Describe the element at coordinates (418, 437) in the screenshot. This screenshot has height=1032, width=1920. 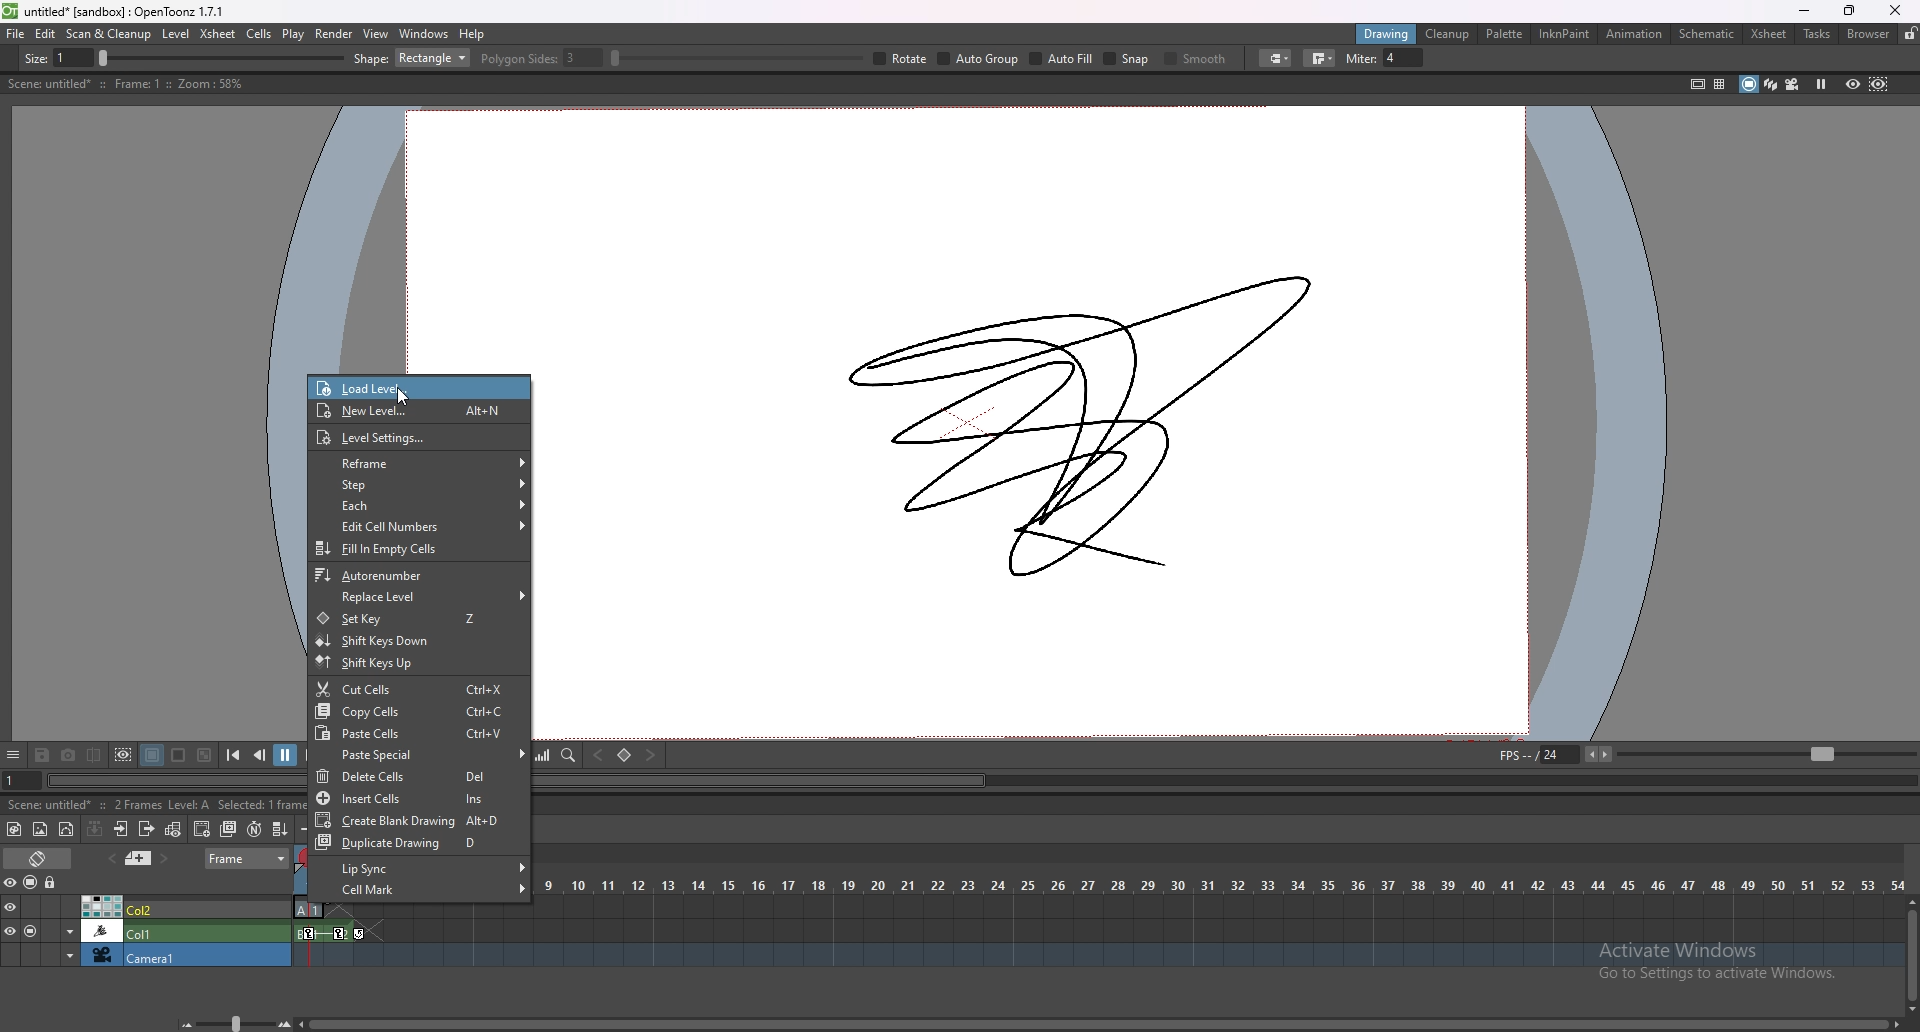
I see `level settings` at that location.